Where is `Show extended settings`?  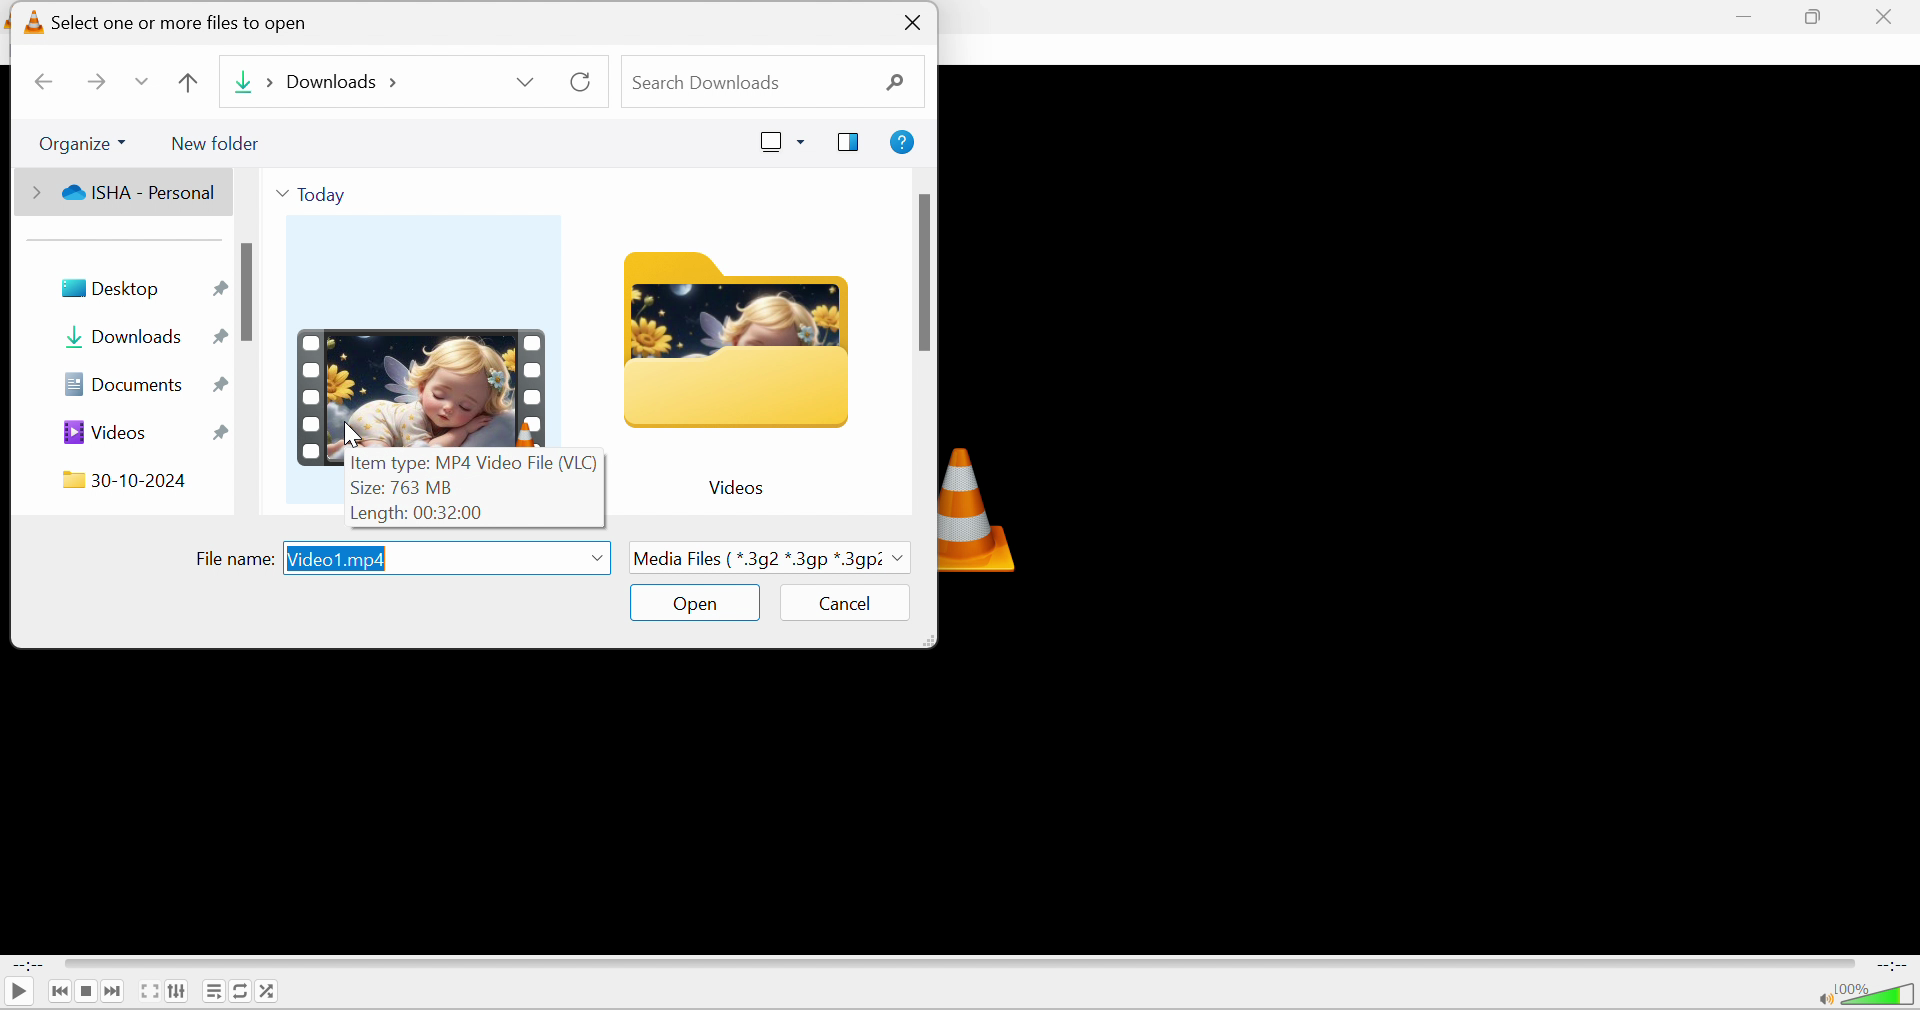 Show extended settings is located at coordinates (180, 991).